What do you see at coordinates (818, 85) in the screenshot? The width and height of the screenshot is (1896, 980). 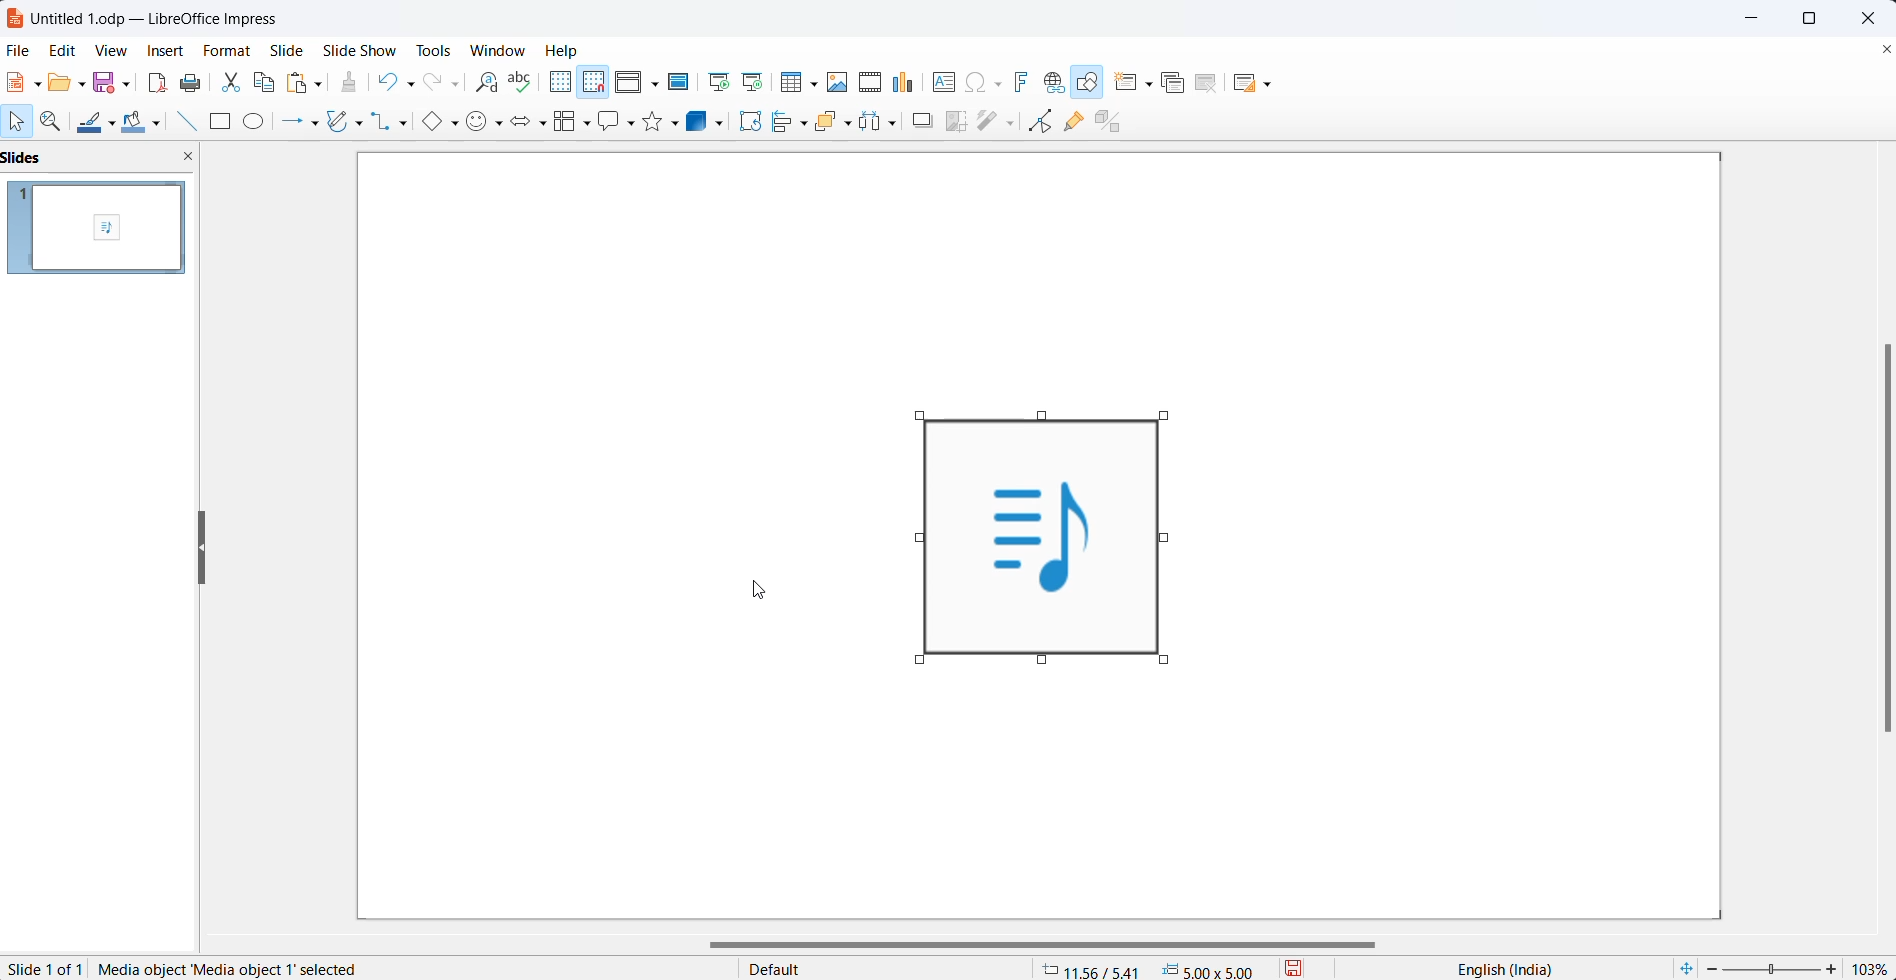 I see `table grid` at bounding box center [818, 85].